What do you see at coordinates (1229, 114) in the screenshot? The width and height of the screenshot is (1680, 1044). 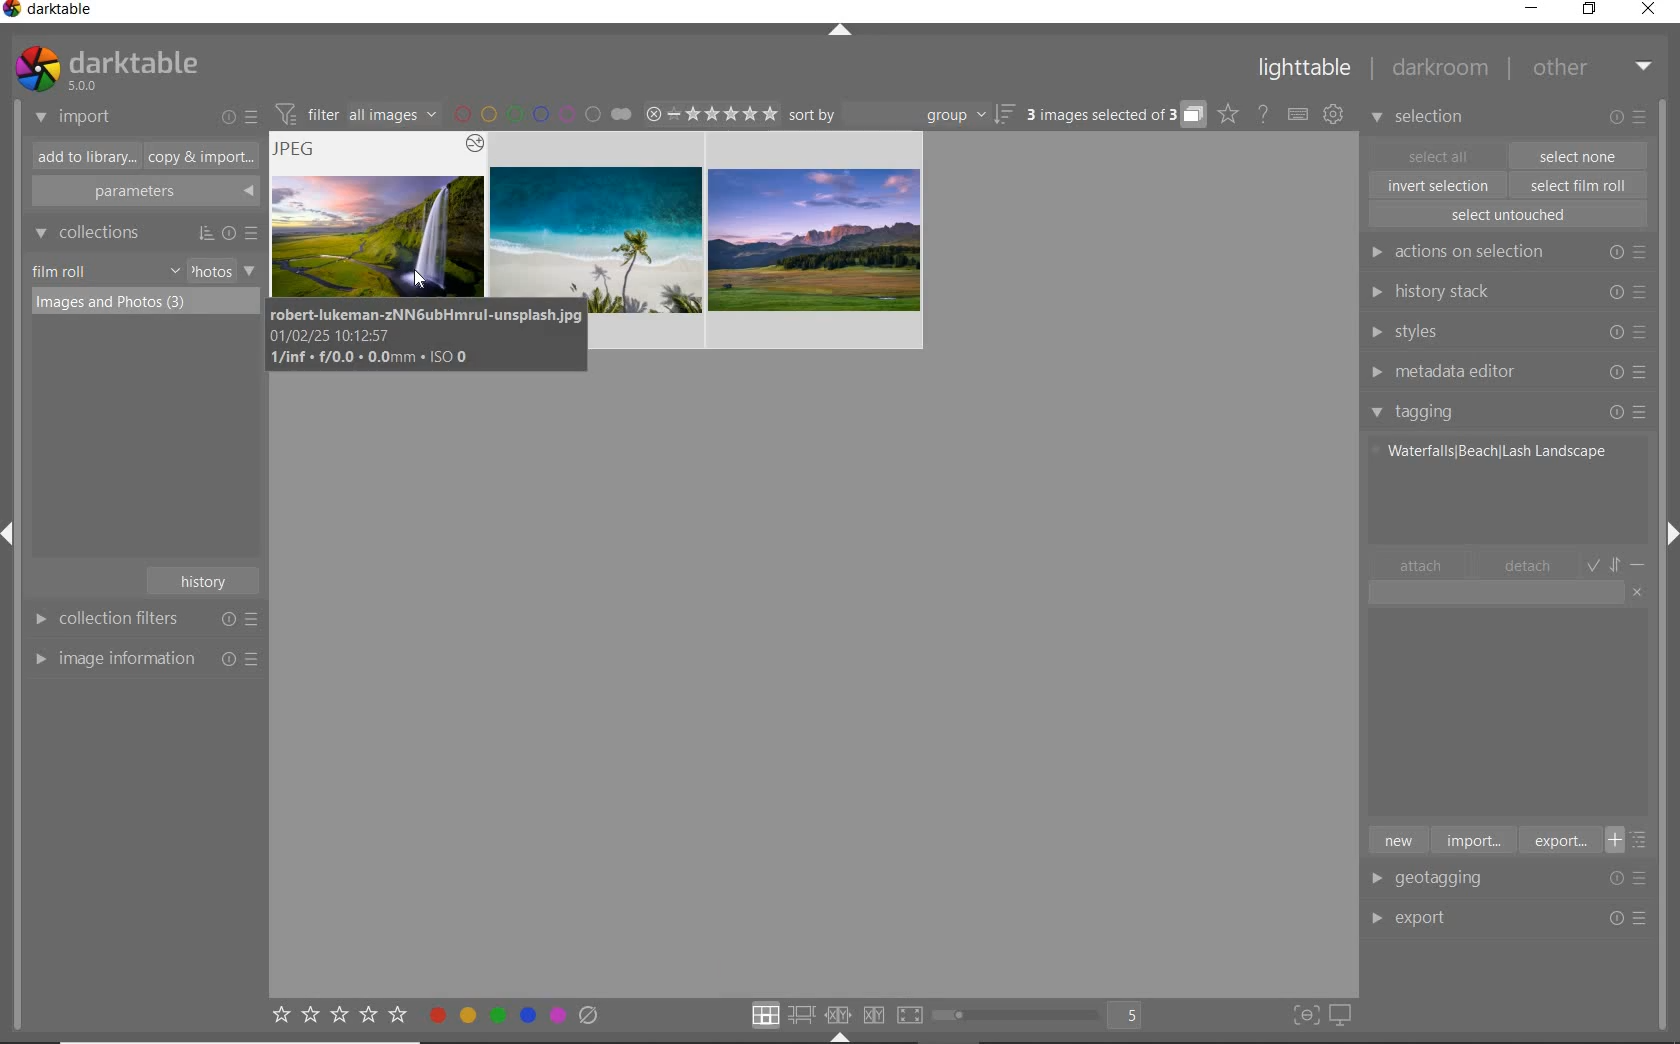 I see `click to change the type of overlay shown on thumbnails` at bounding box center [1229, 114].